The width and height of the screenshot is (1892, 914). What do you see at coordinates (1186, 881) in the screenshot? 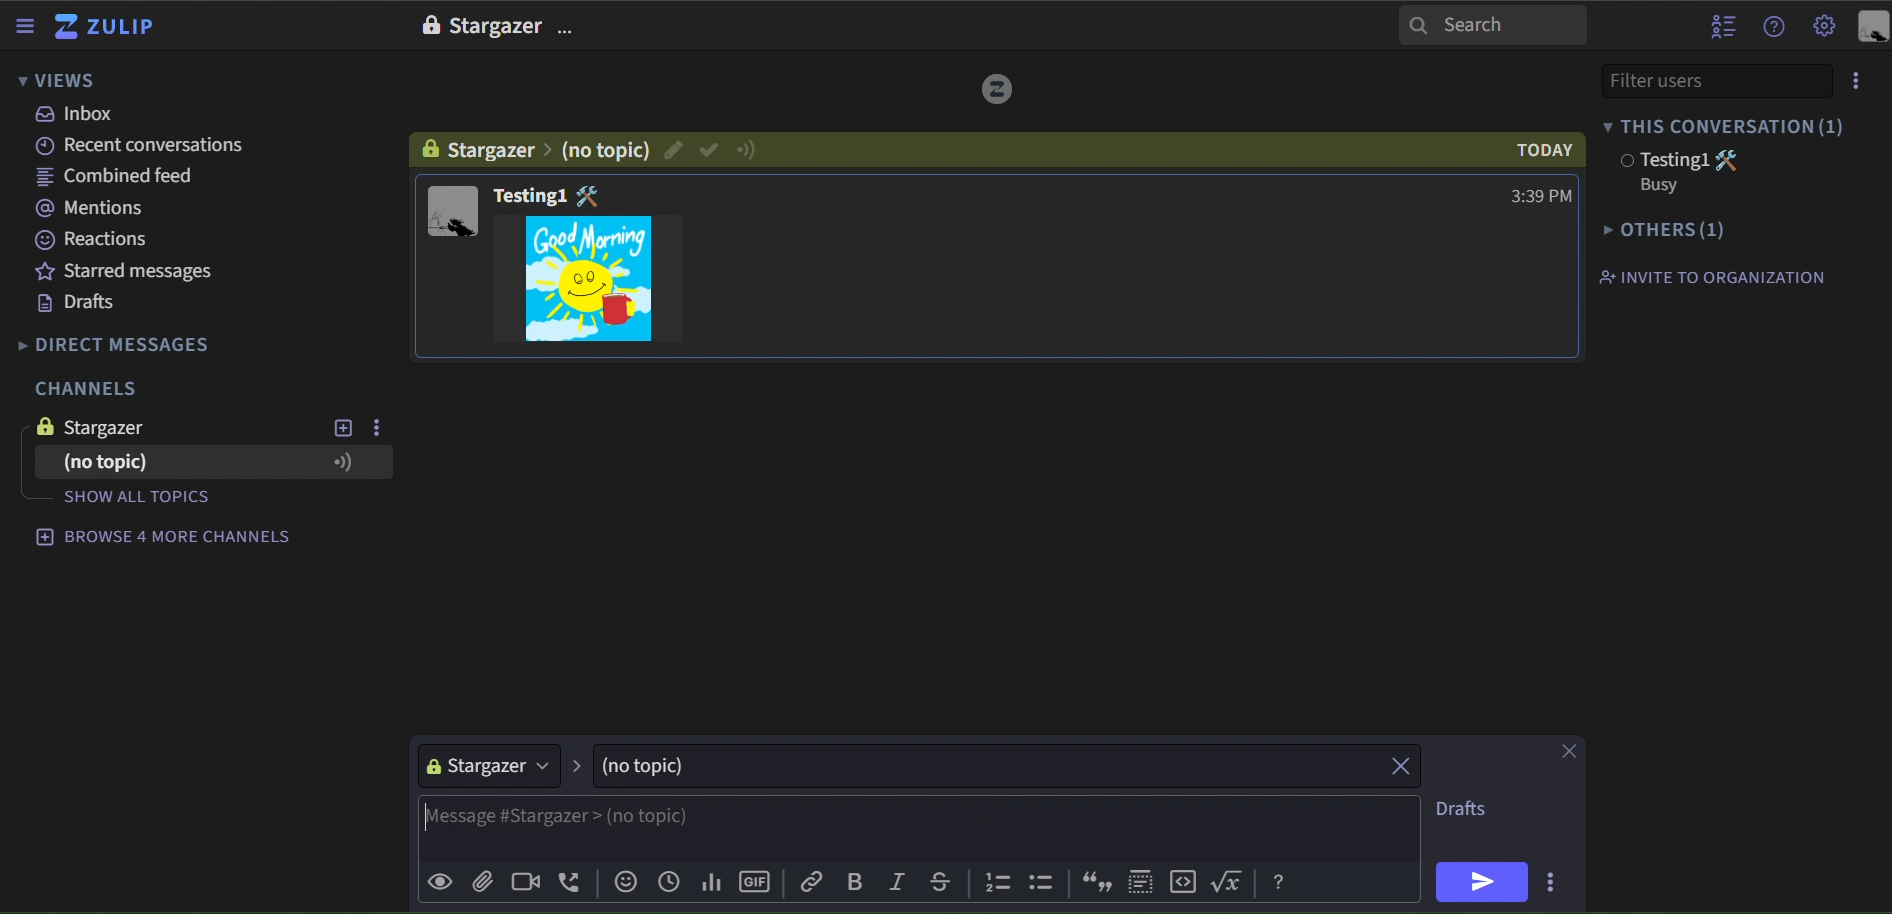
I see `icon` at bounding box center [1186, 881].